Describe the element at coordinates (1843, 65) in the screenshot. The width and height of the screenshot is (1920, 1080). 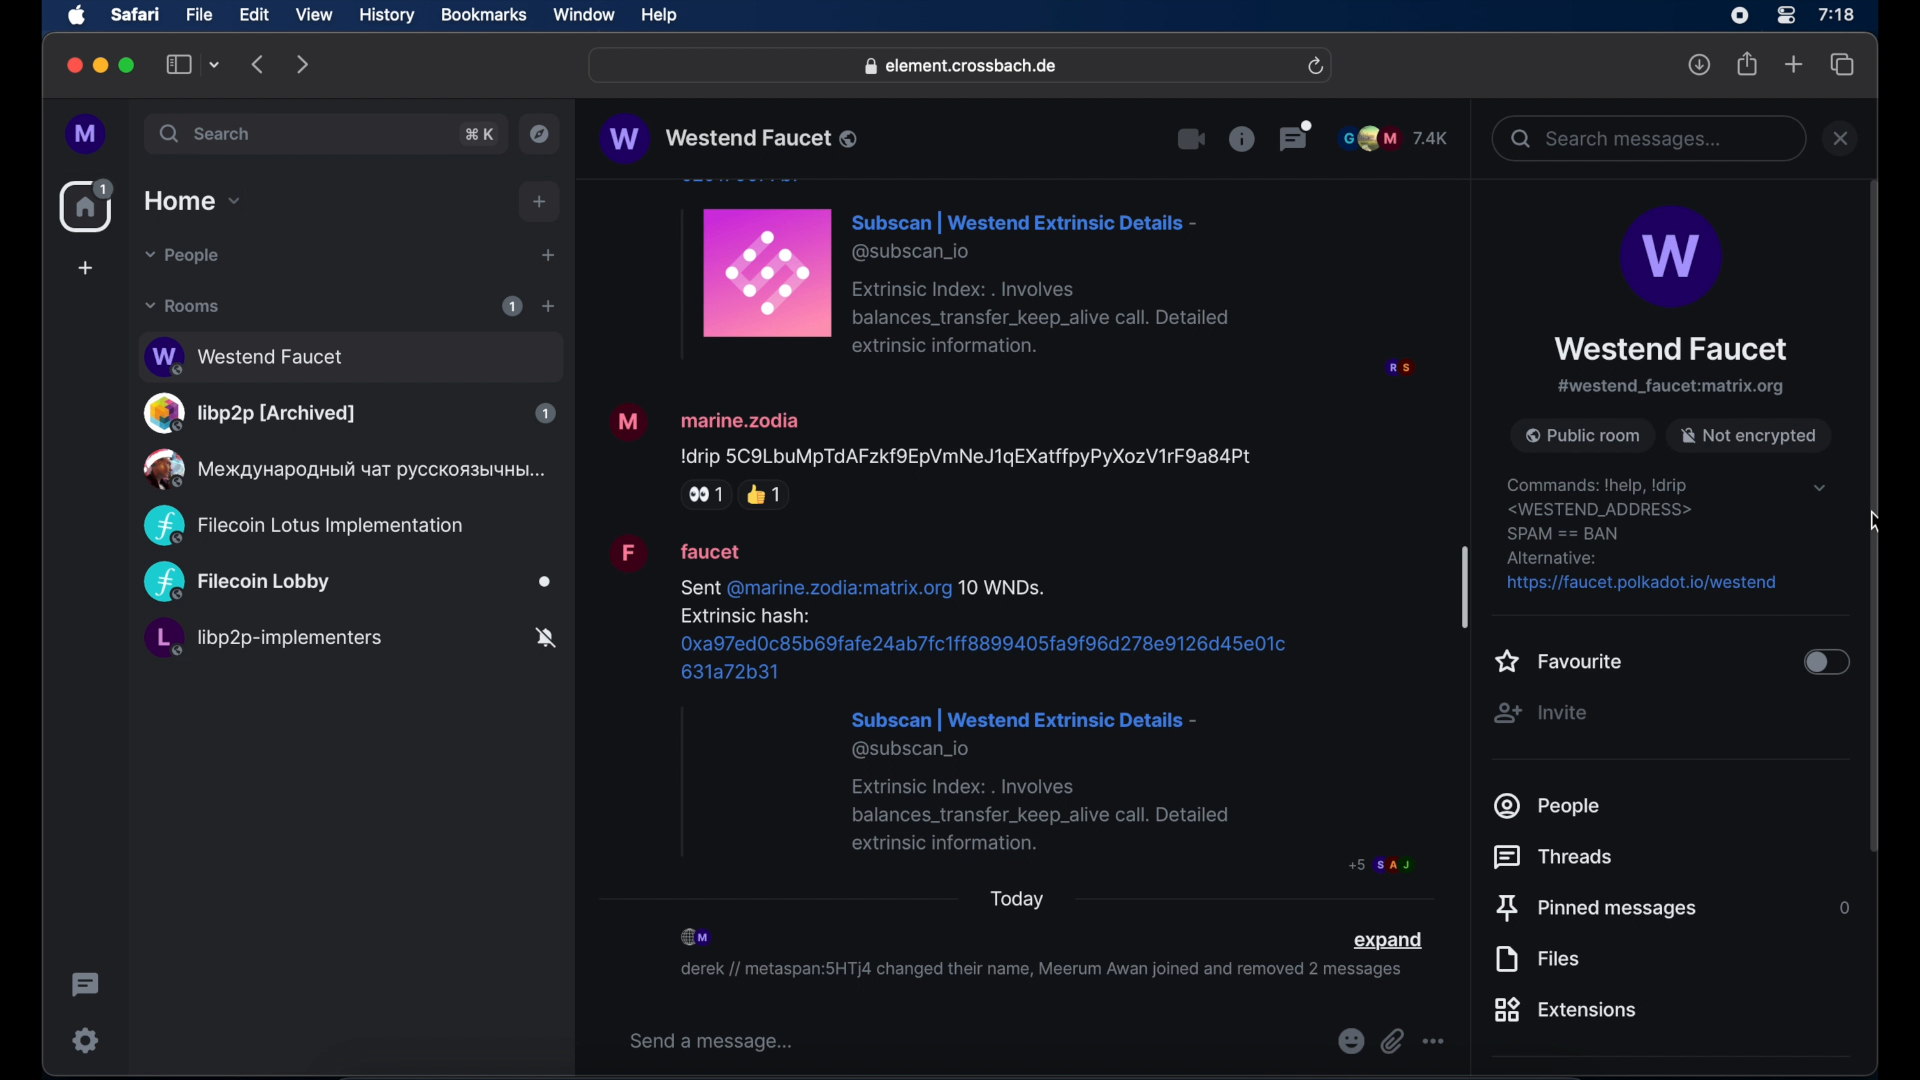
I see `show tab overview` at that location.